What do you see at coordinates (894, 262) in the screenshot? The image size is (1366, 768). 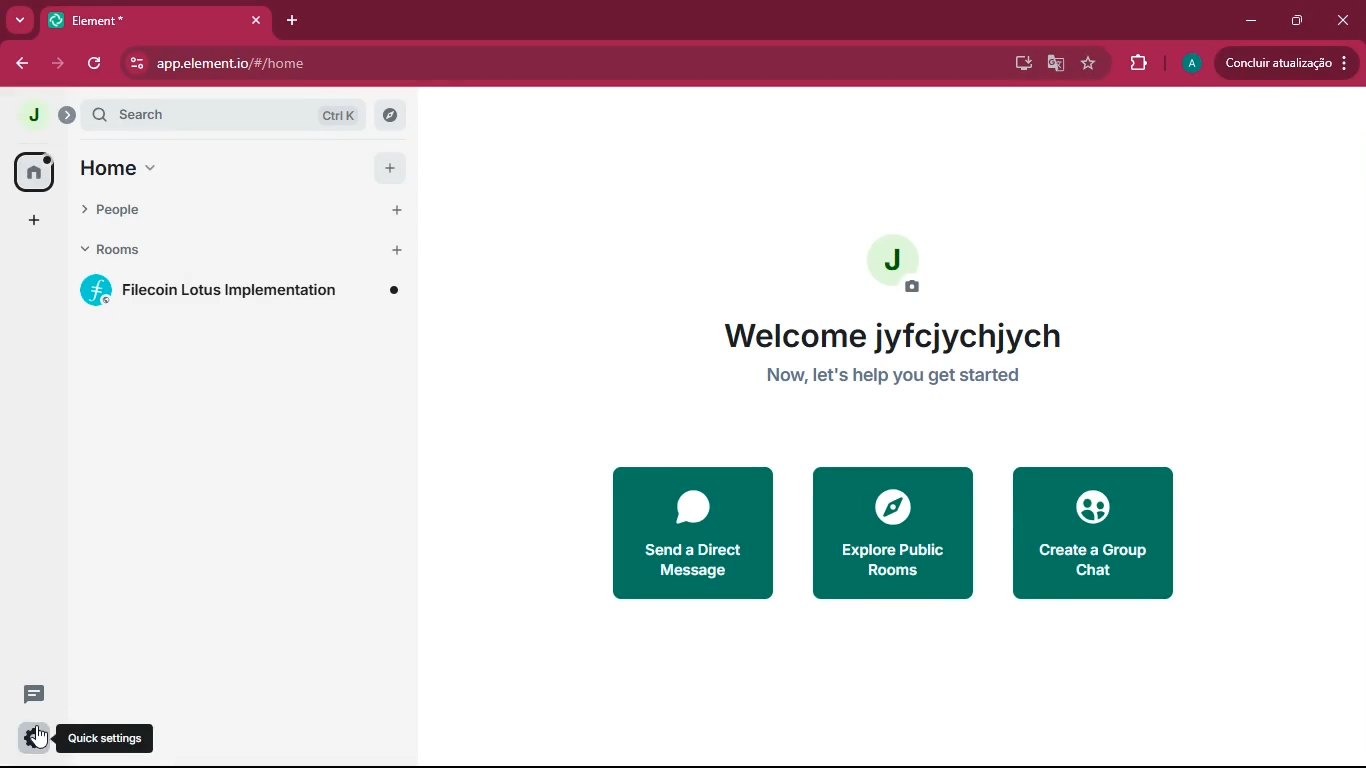 I see `profile picture` at bounding box center [894, 262].